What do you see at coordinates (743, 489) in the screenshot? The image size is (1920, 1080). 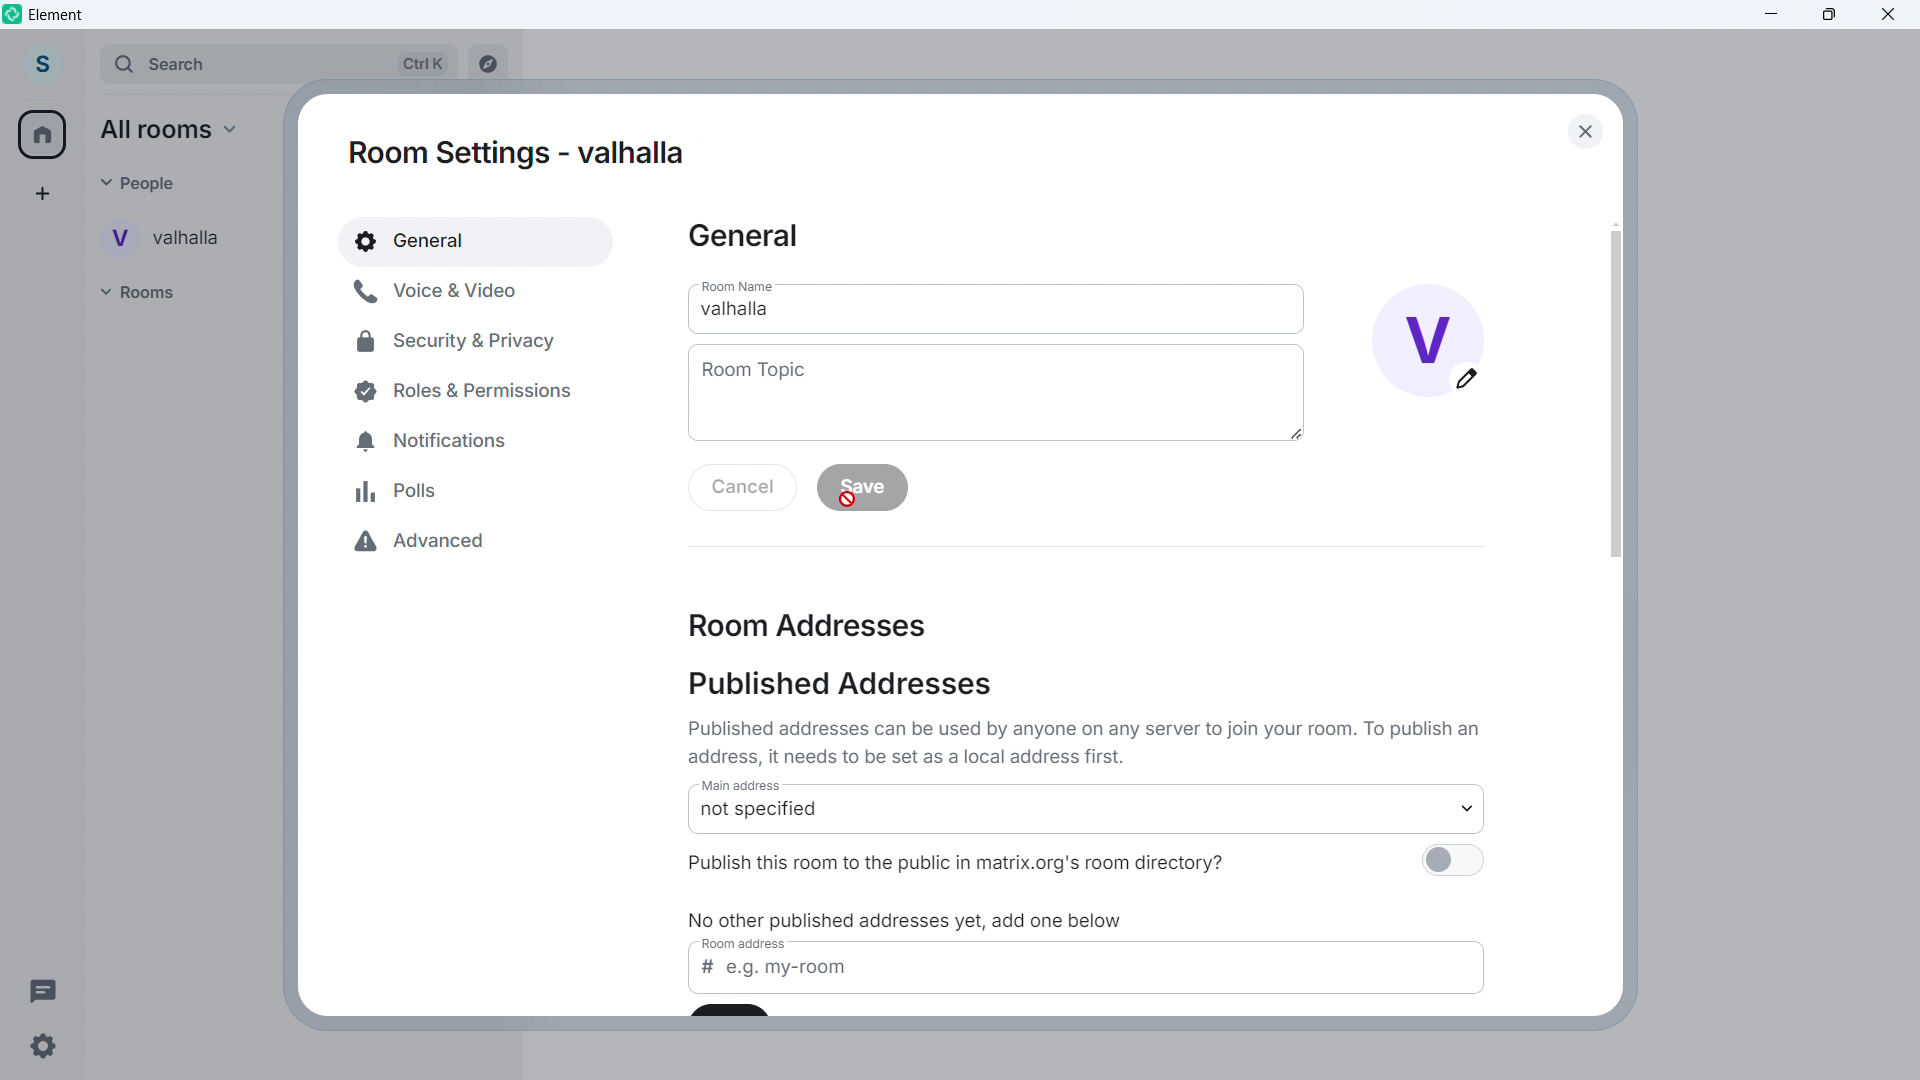 I see `Cancel ` at bounding box center [743, 489].